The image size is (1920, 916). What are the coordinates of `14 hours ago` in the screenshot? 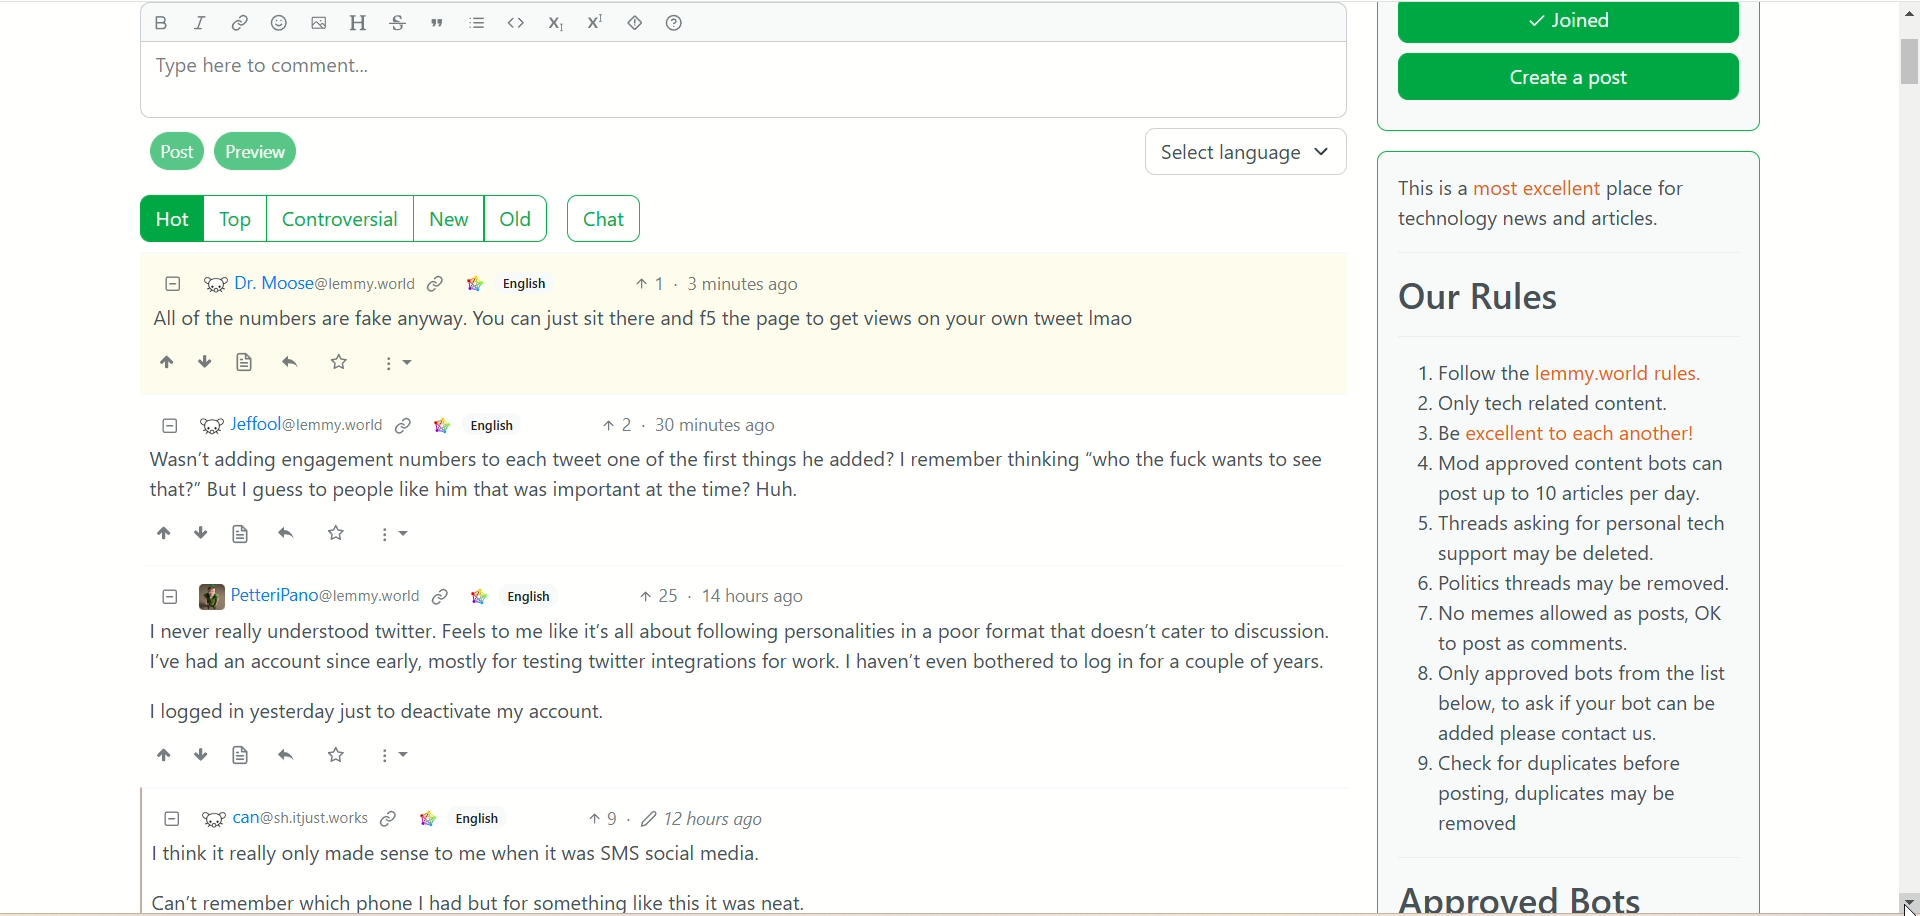 It's located at (755, 596).